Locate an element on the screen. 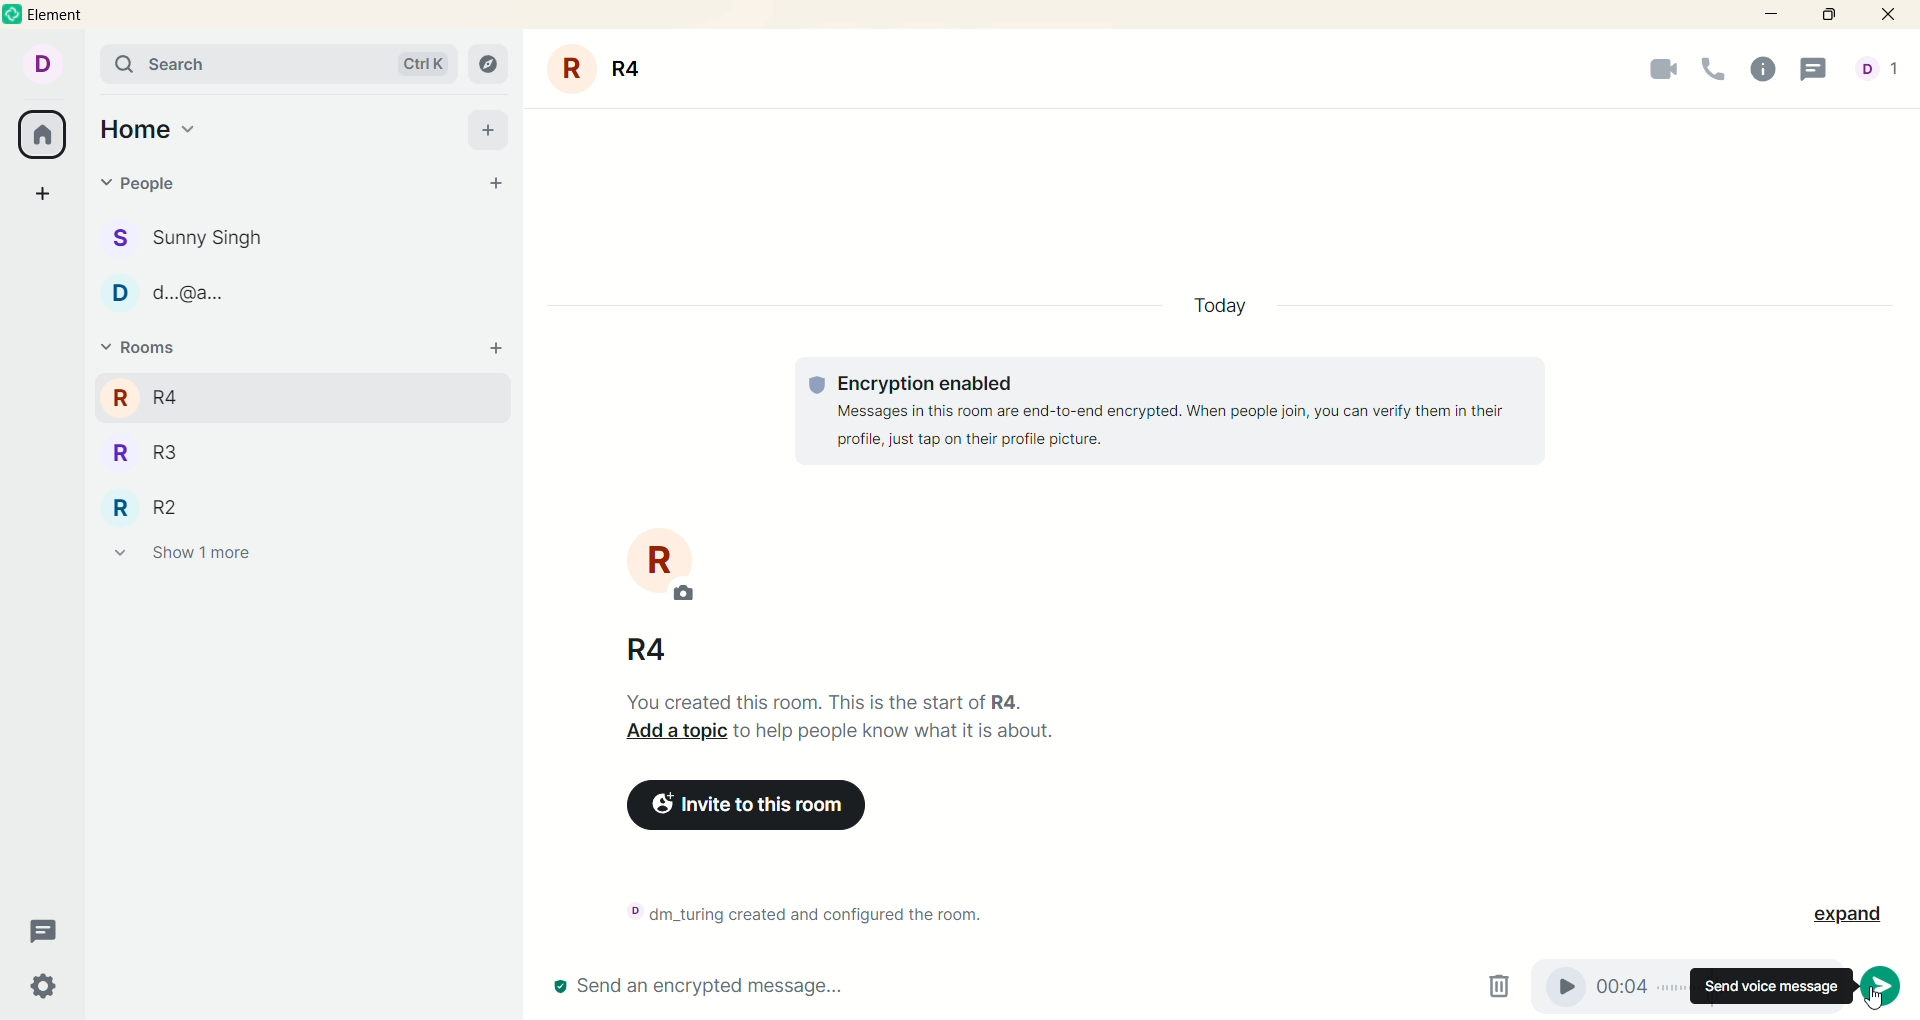 The width and height of the screenshot is (1920, 1020). account is located at coordinates (49, 66).